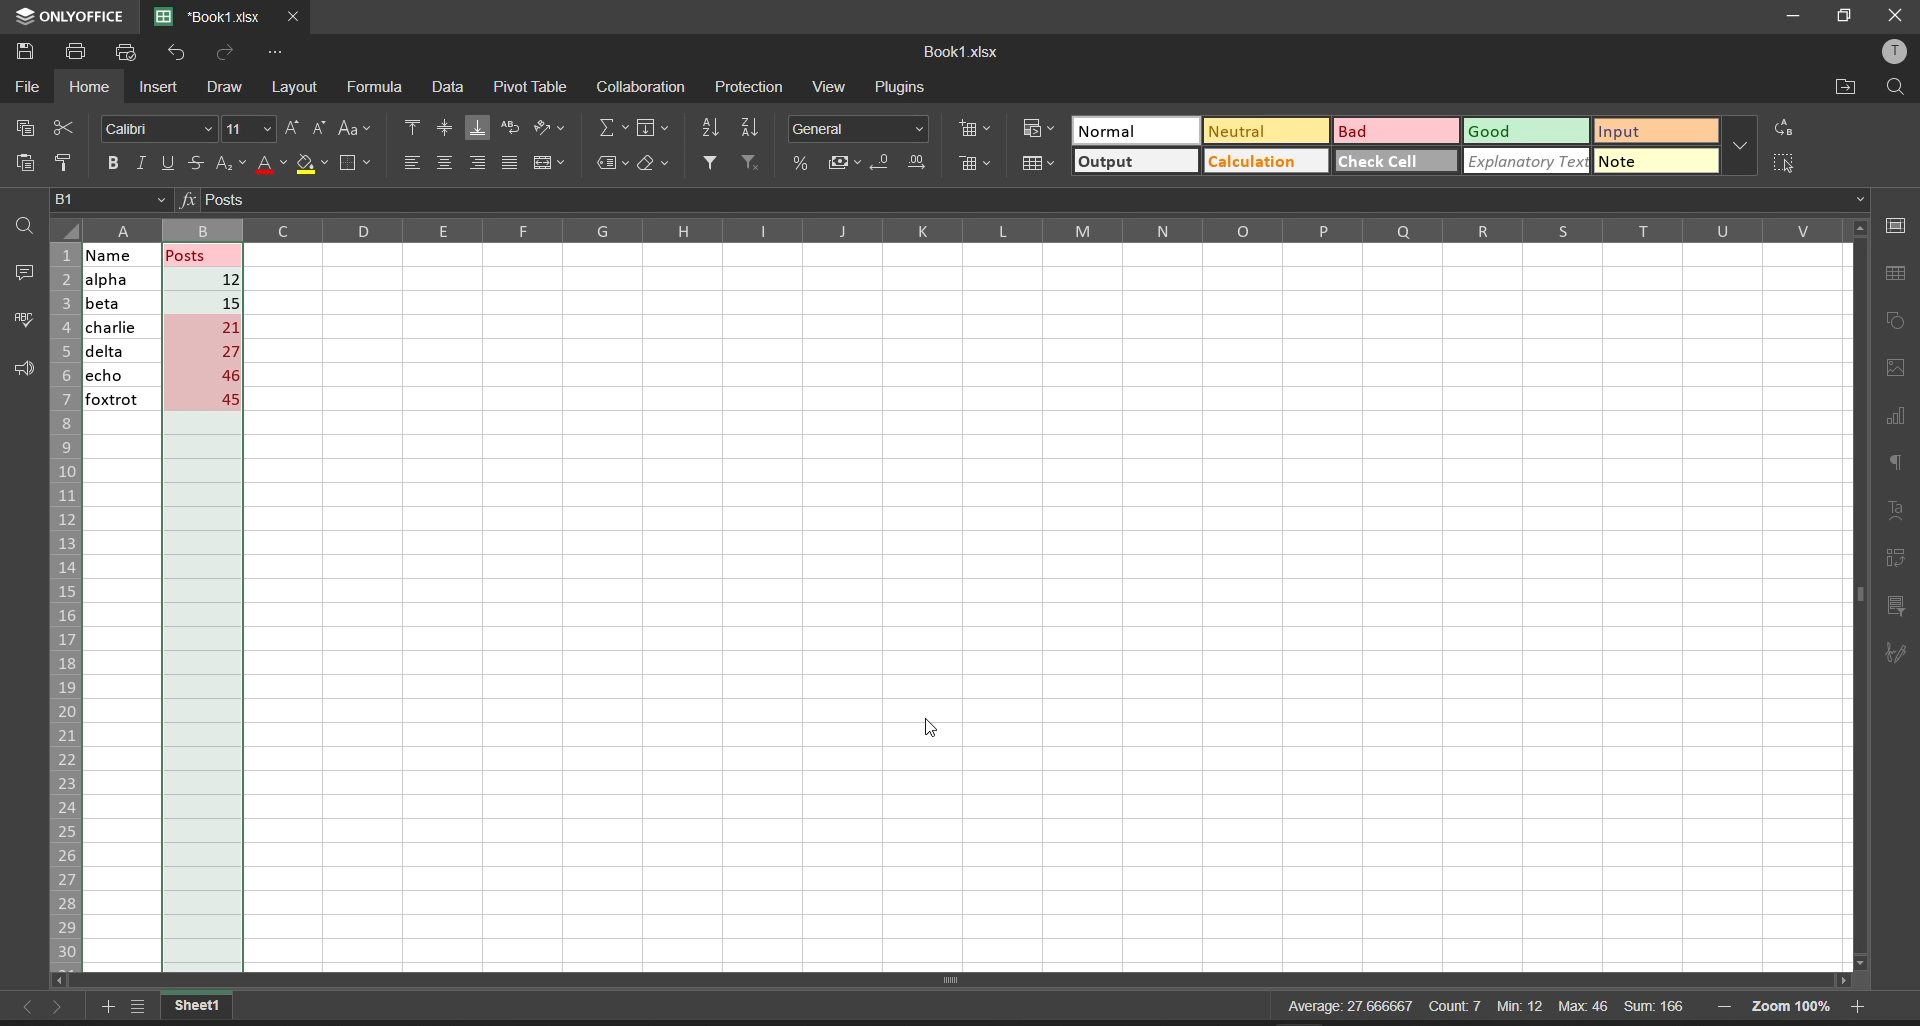 The height and width of the screenshot is (1026, 1920). Describe the element at coordinates (294, 15) in the screenshot. I see `close tab` at that location.